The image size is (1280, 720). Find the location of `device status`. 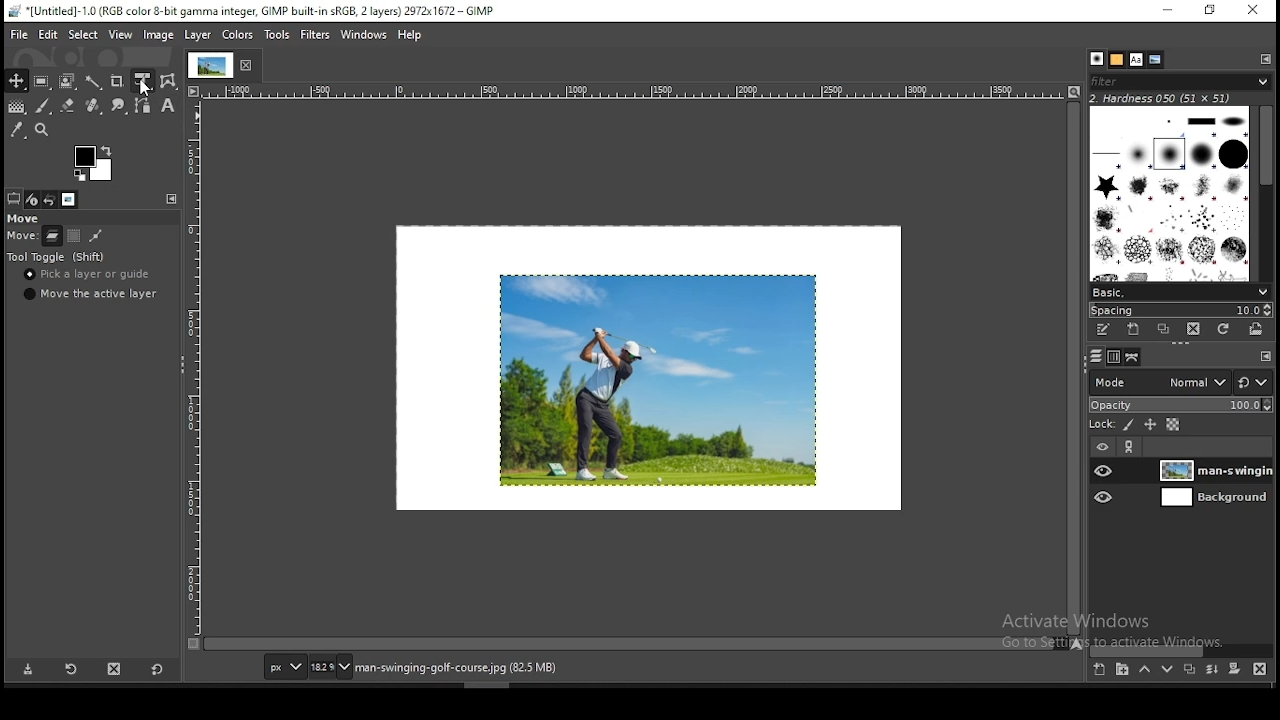

device status is located at coordinates (33, 200).